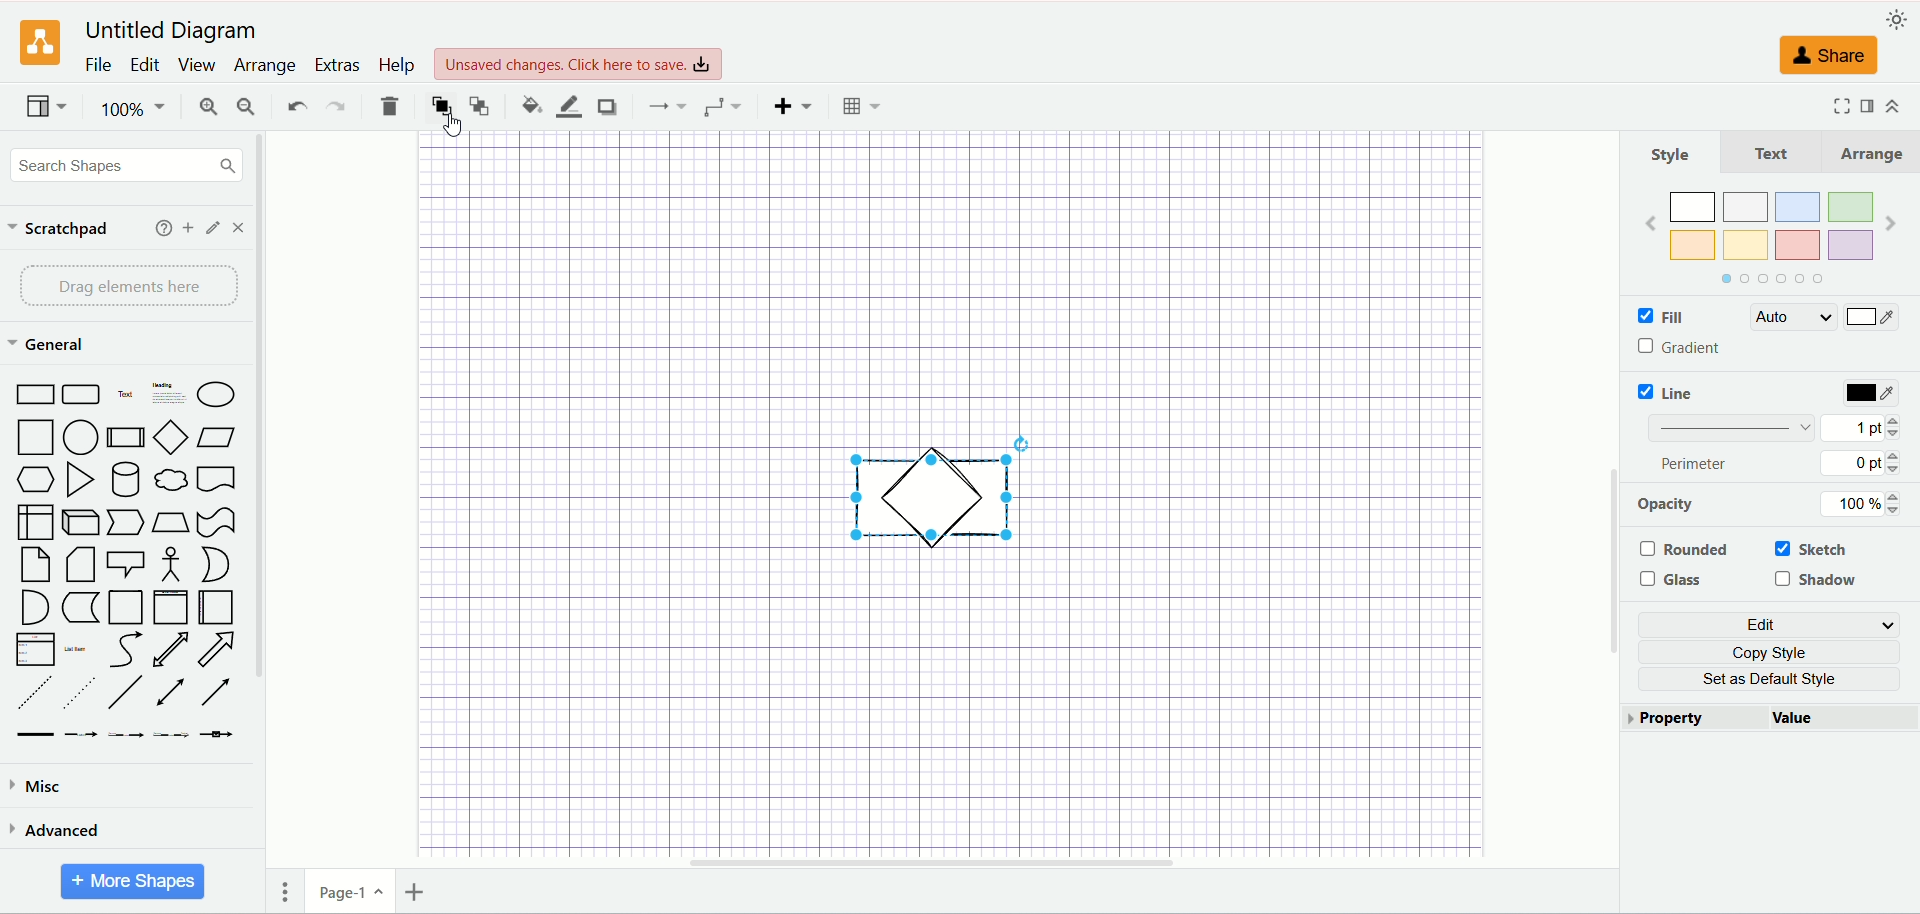  I want to click on connection, so click(723, 108).